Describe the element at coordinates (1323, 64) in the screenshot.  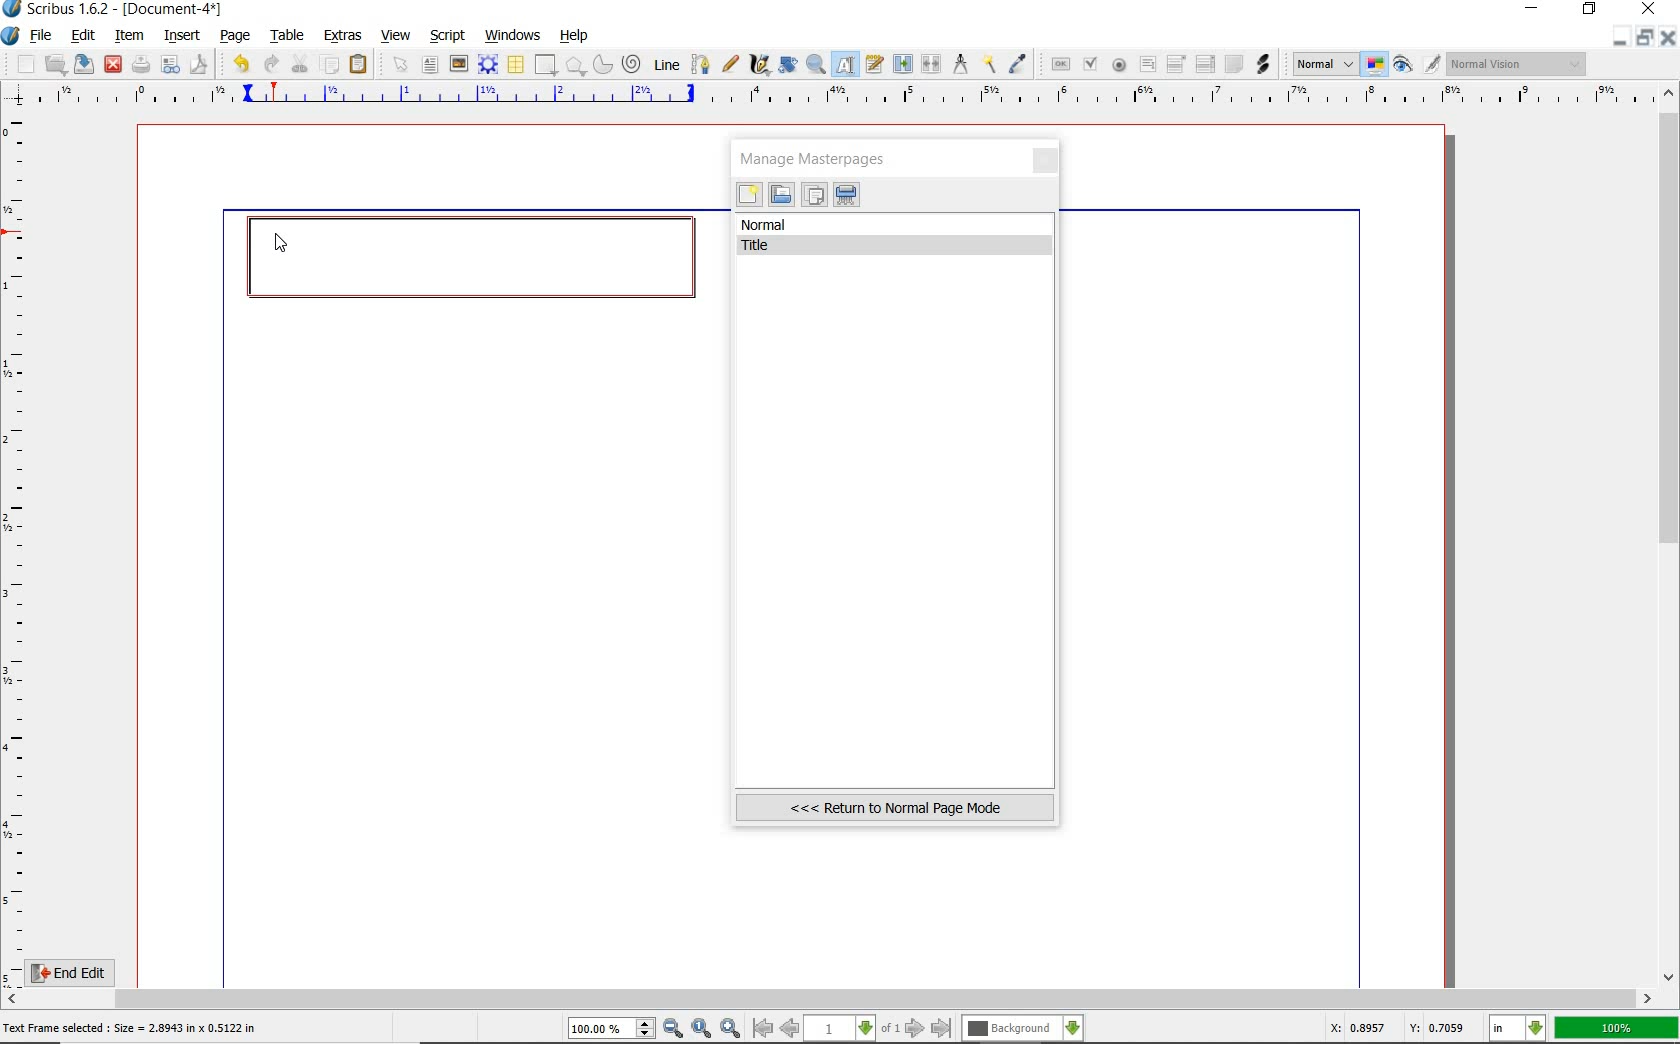
I see `Normal` at that location.